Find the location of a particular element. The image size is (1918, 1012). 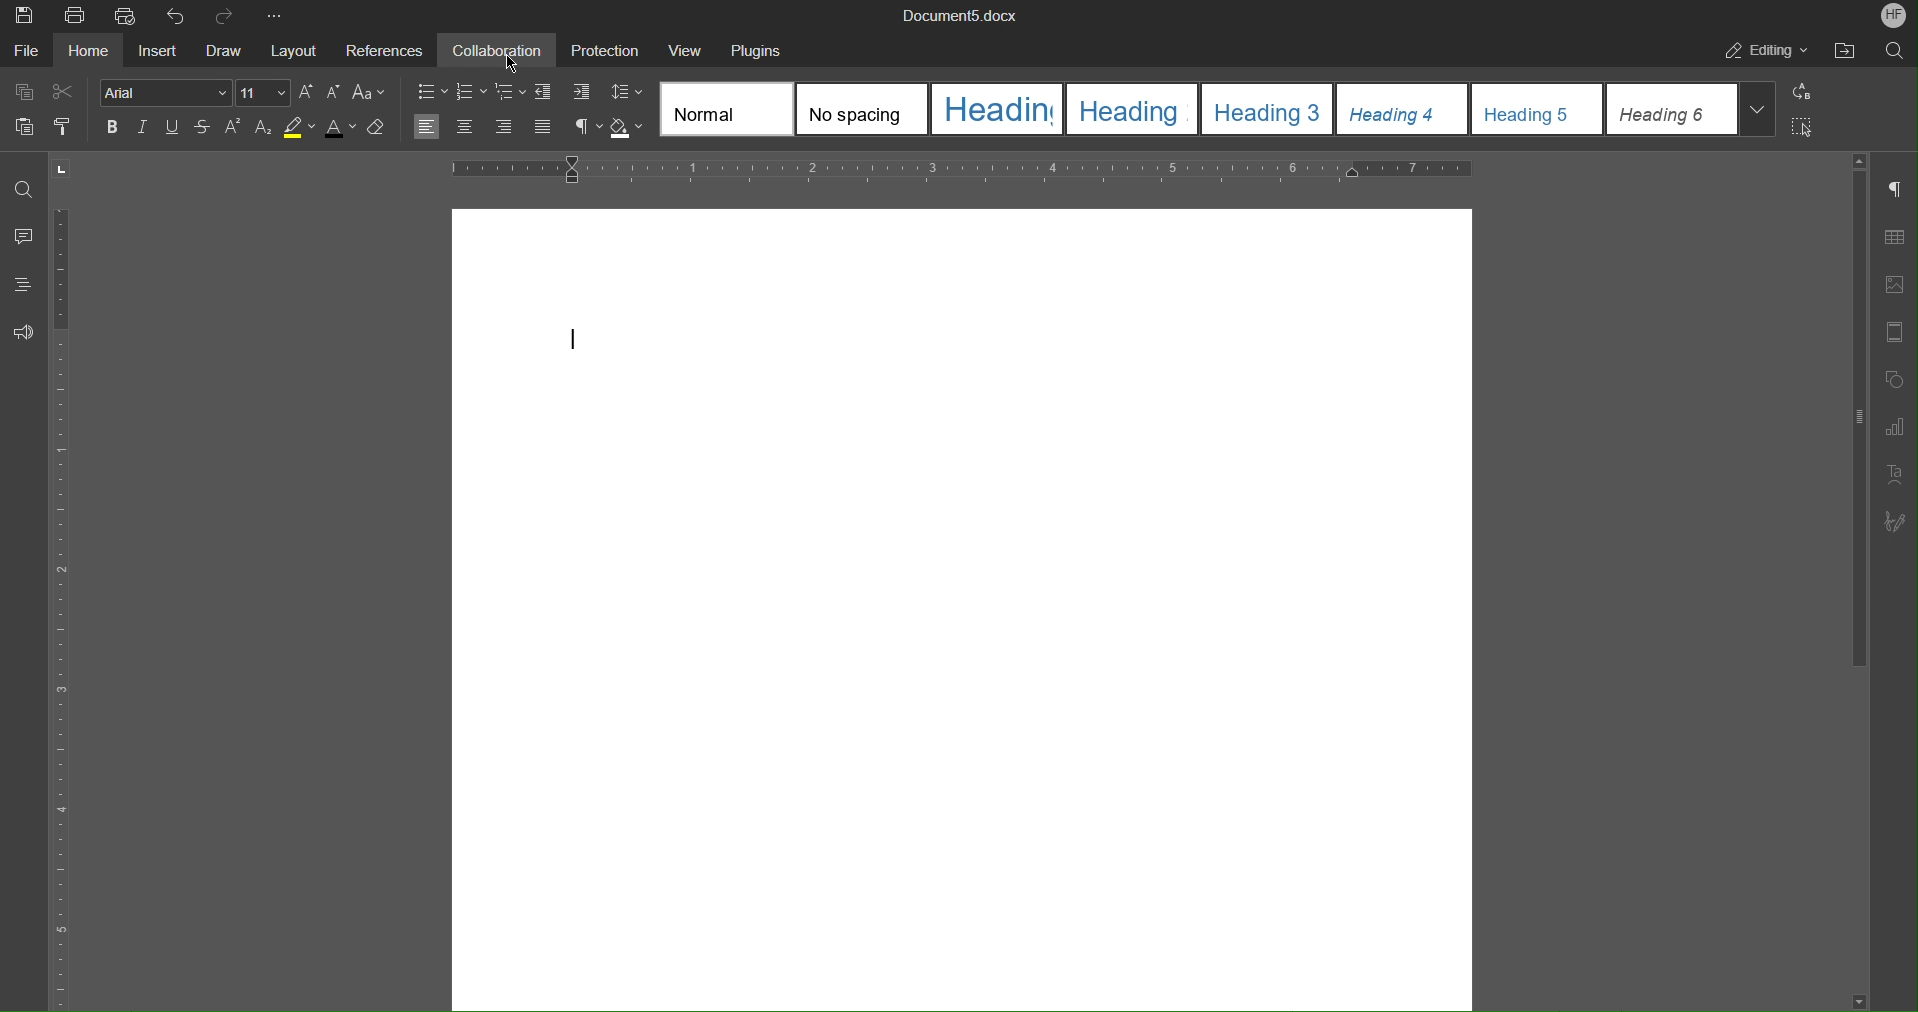

page is located at coordinates (961, 604).